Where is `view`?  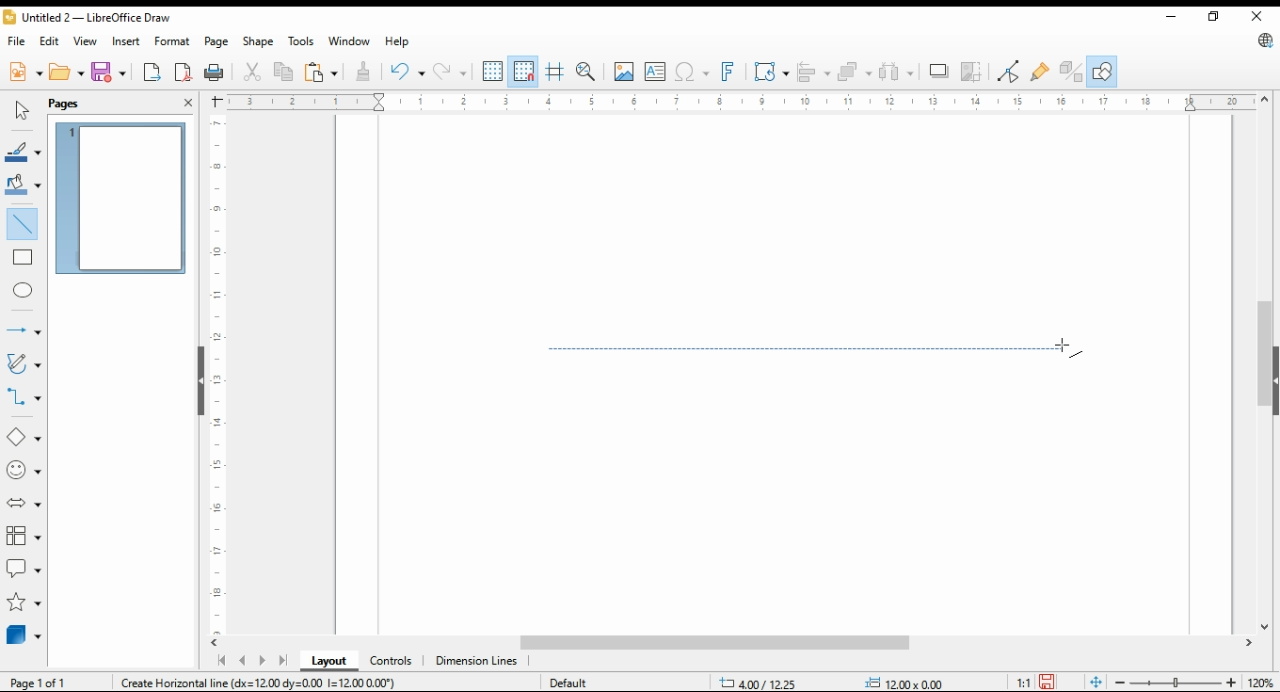 view is located at coordinates (86, 41).